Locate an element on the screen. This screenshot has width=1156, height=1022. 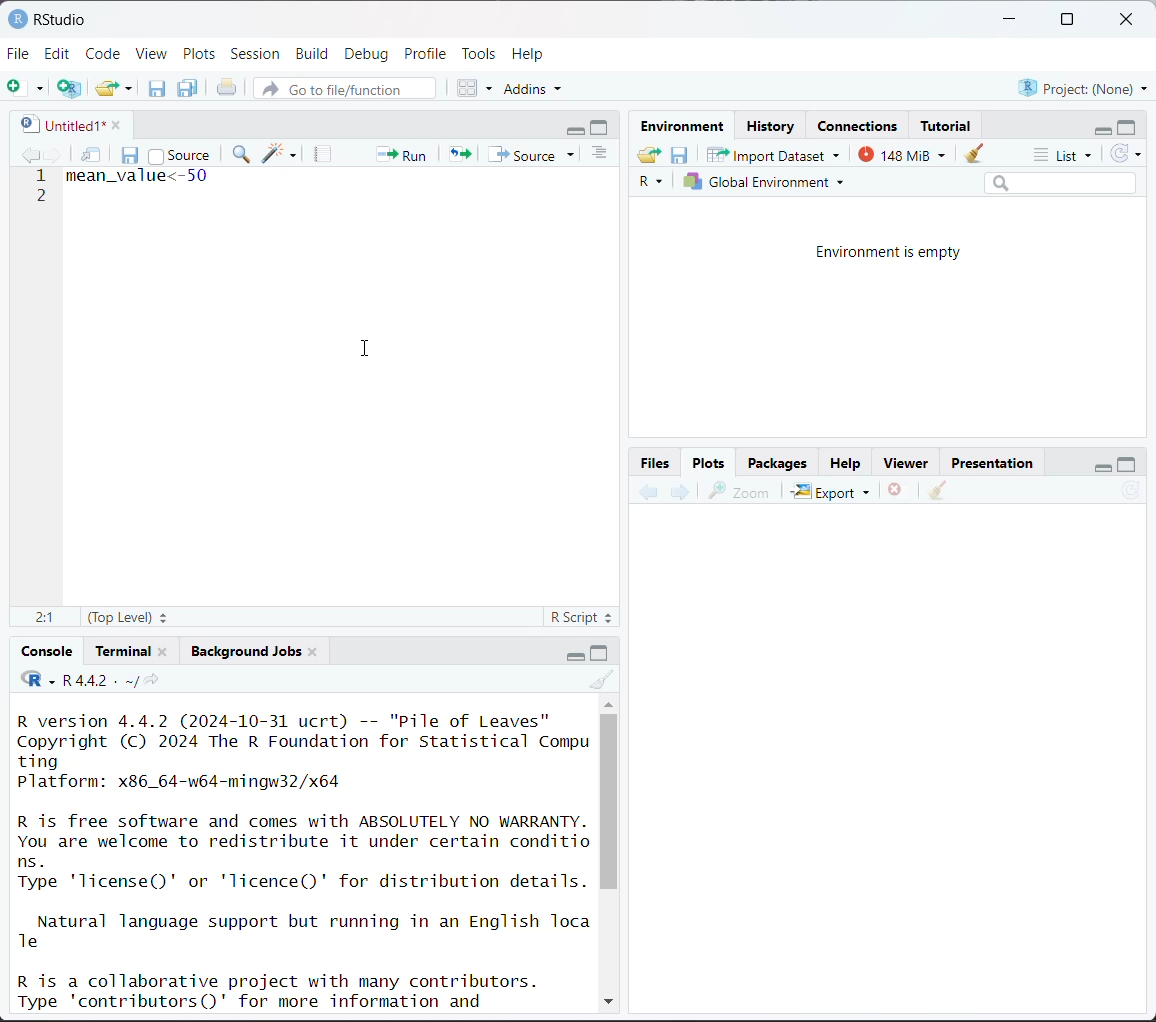
close is located at coordinates (163, 650).